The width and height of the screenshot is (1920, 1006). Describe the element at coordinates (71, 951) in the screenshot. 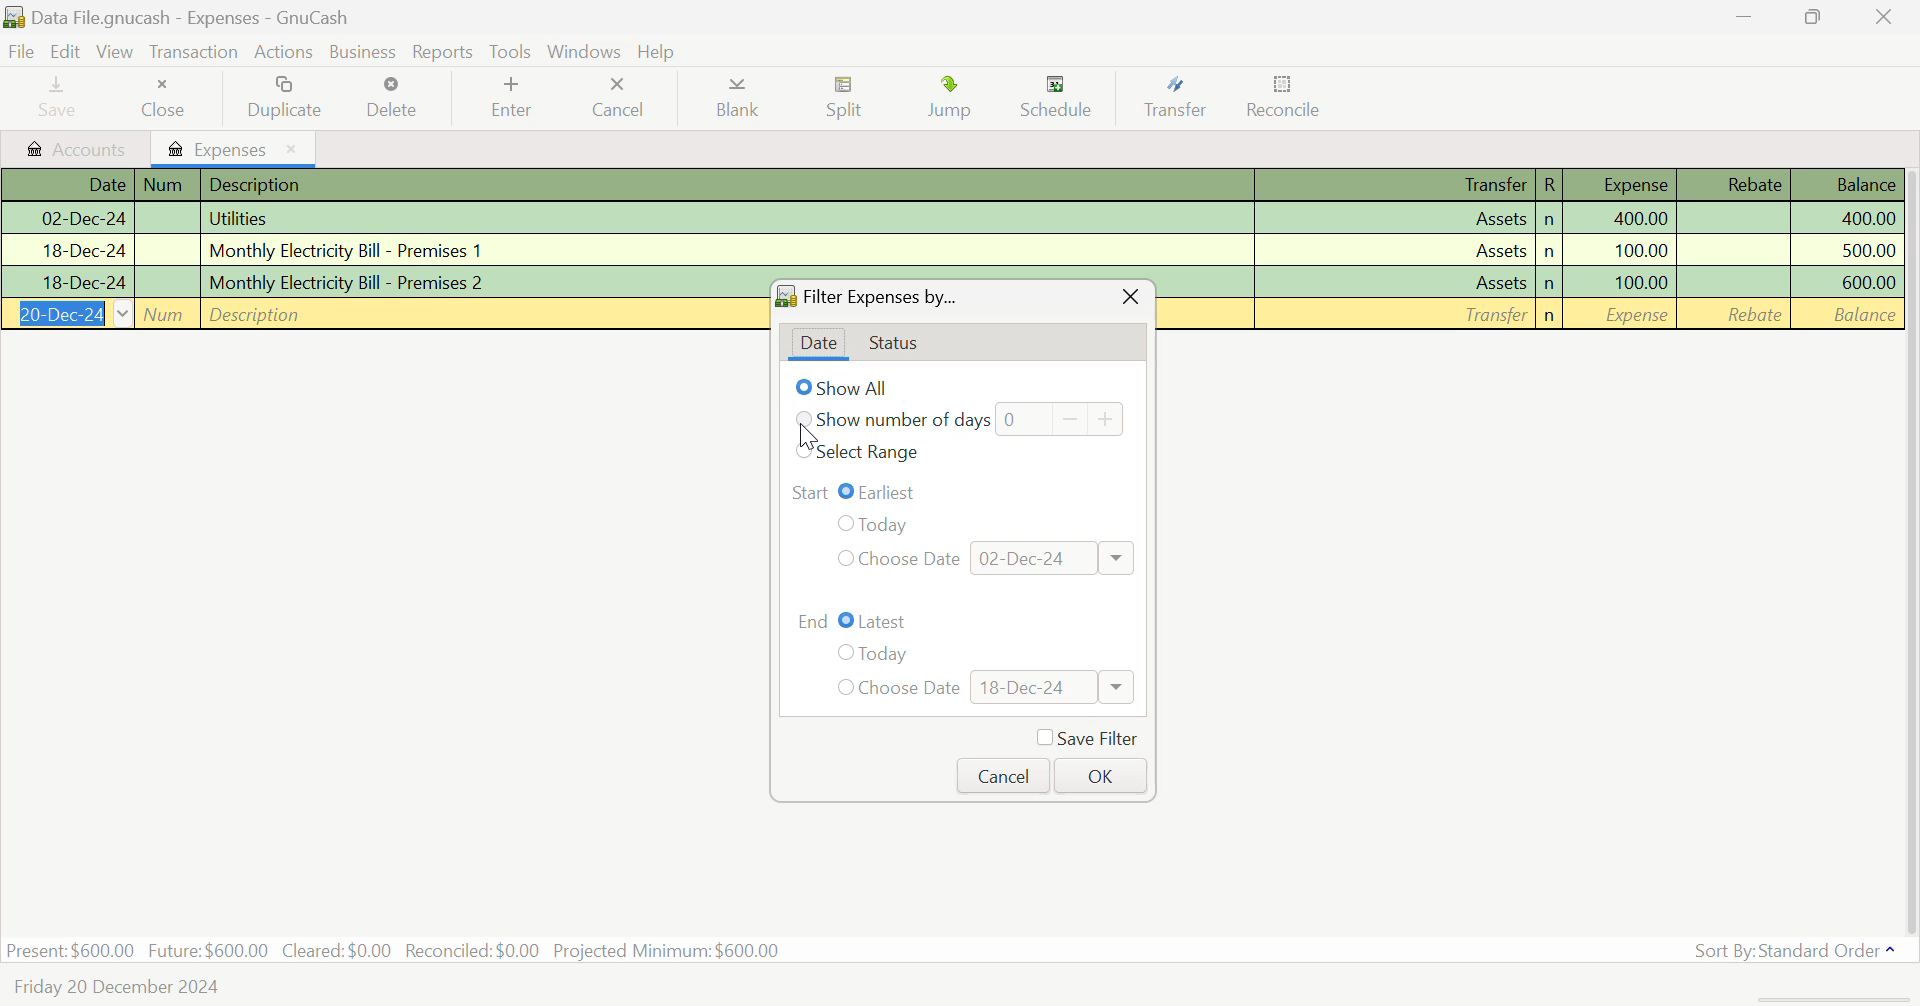

I see `Present` at that location.